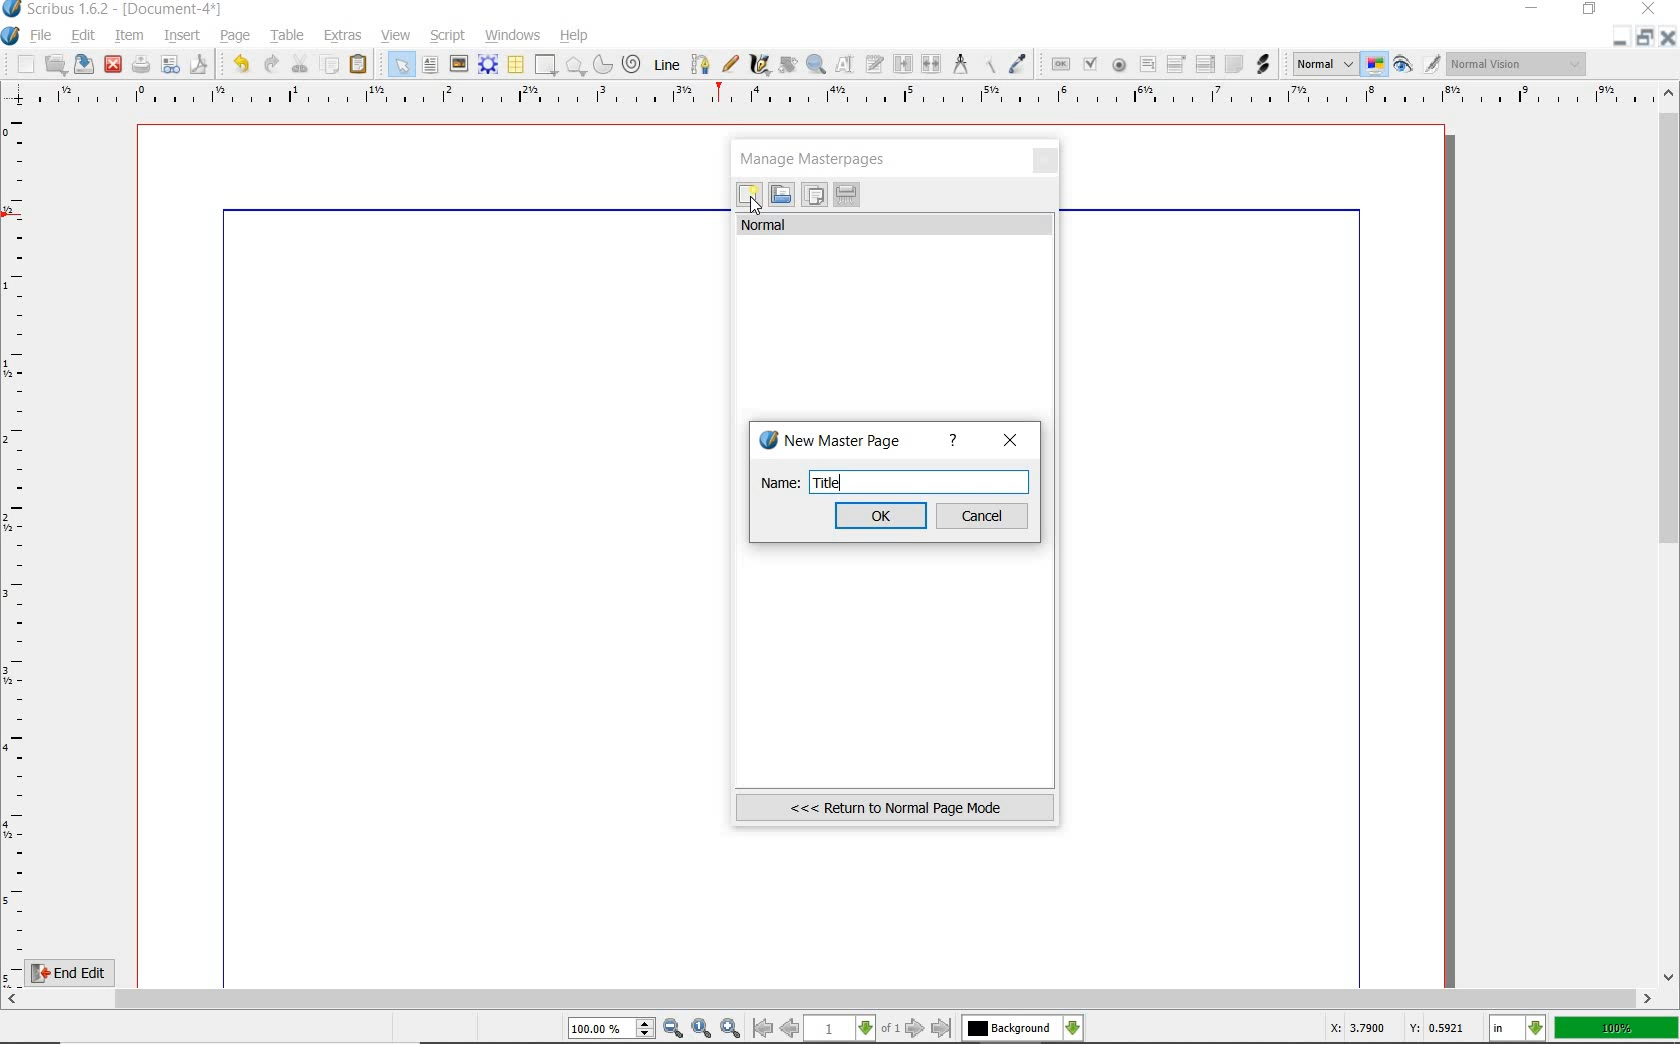 The width and height of the screenshot is (1680, 1044). I want to click on close, so click(113, 63).